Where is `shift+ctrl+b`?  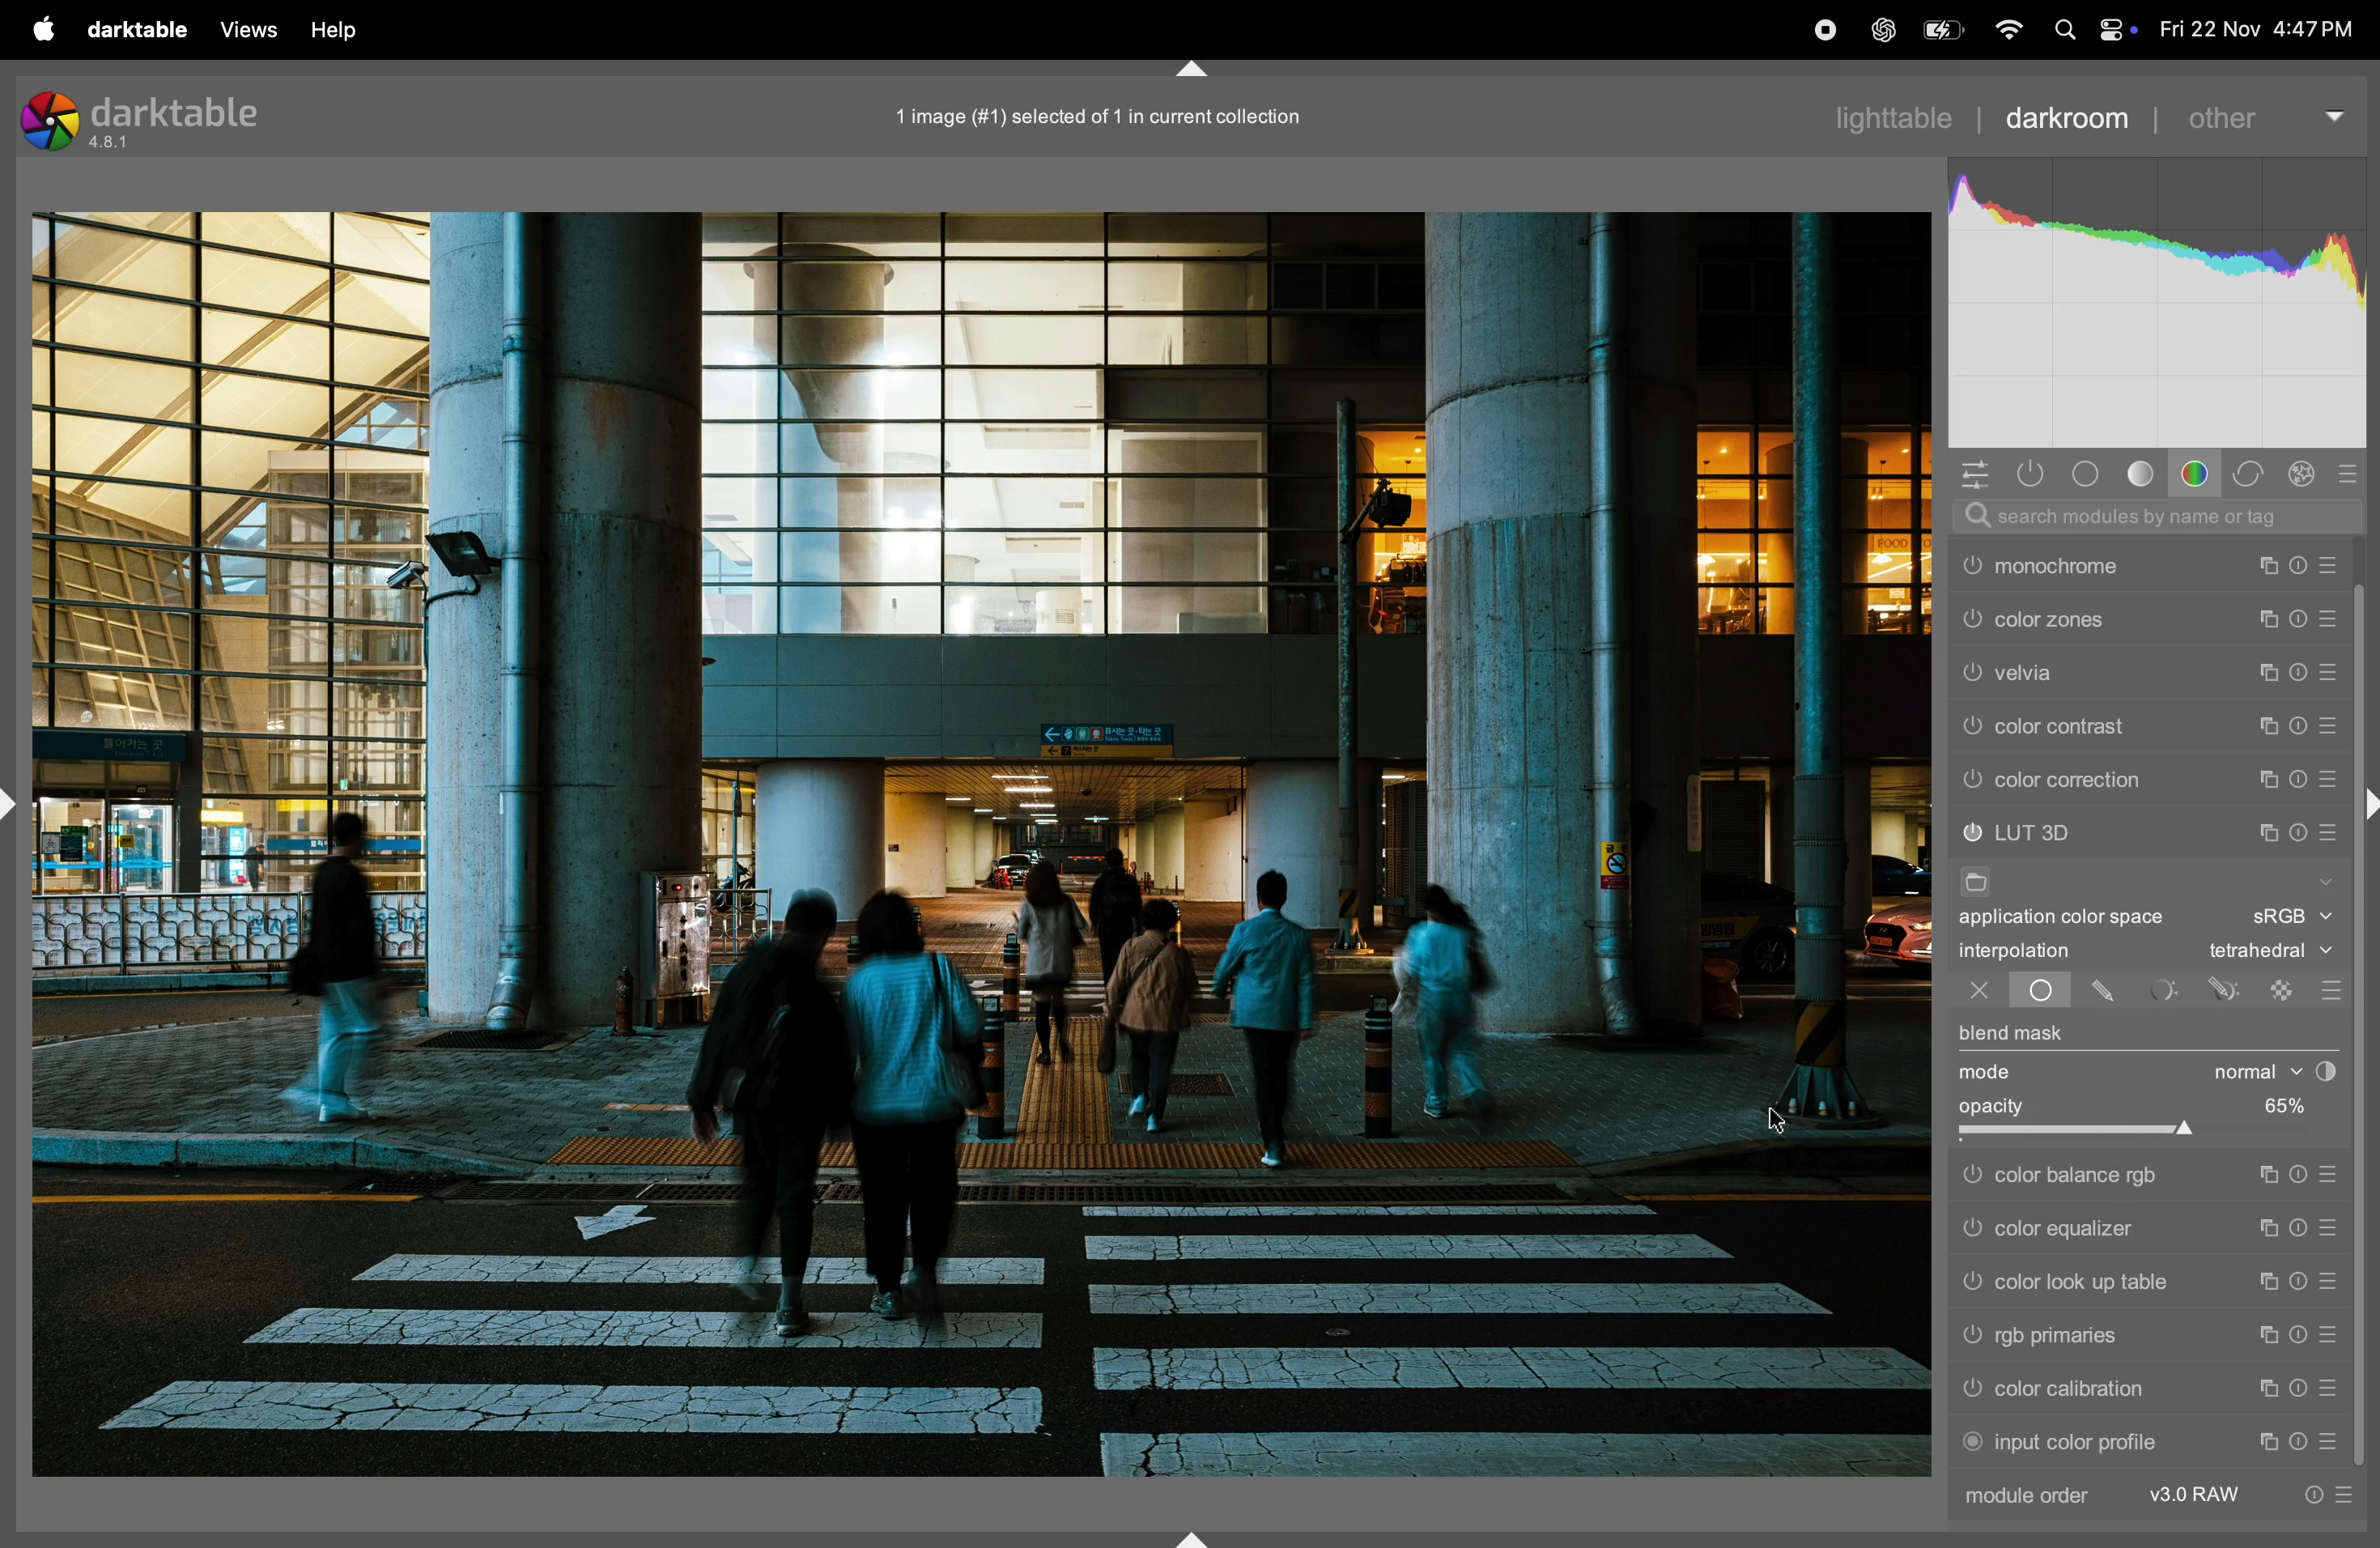
shift+ctrl+b is located at coordinates (1188, 1535).